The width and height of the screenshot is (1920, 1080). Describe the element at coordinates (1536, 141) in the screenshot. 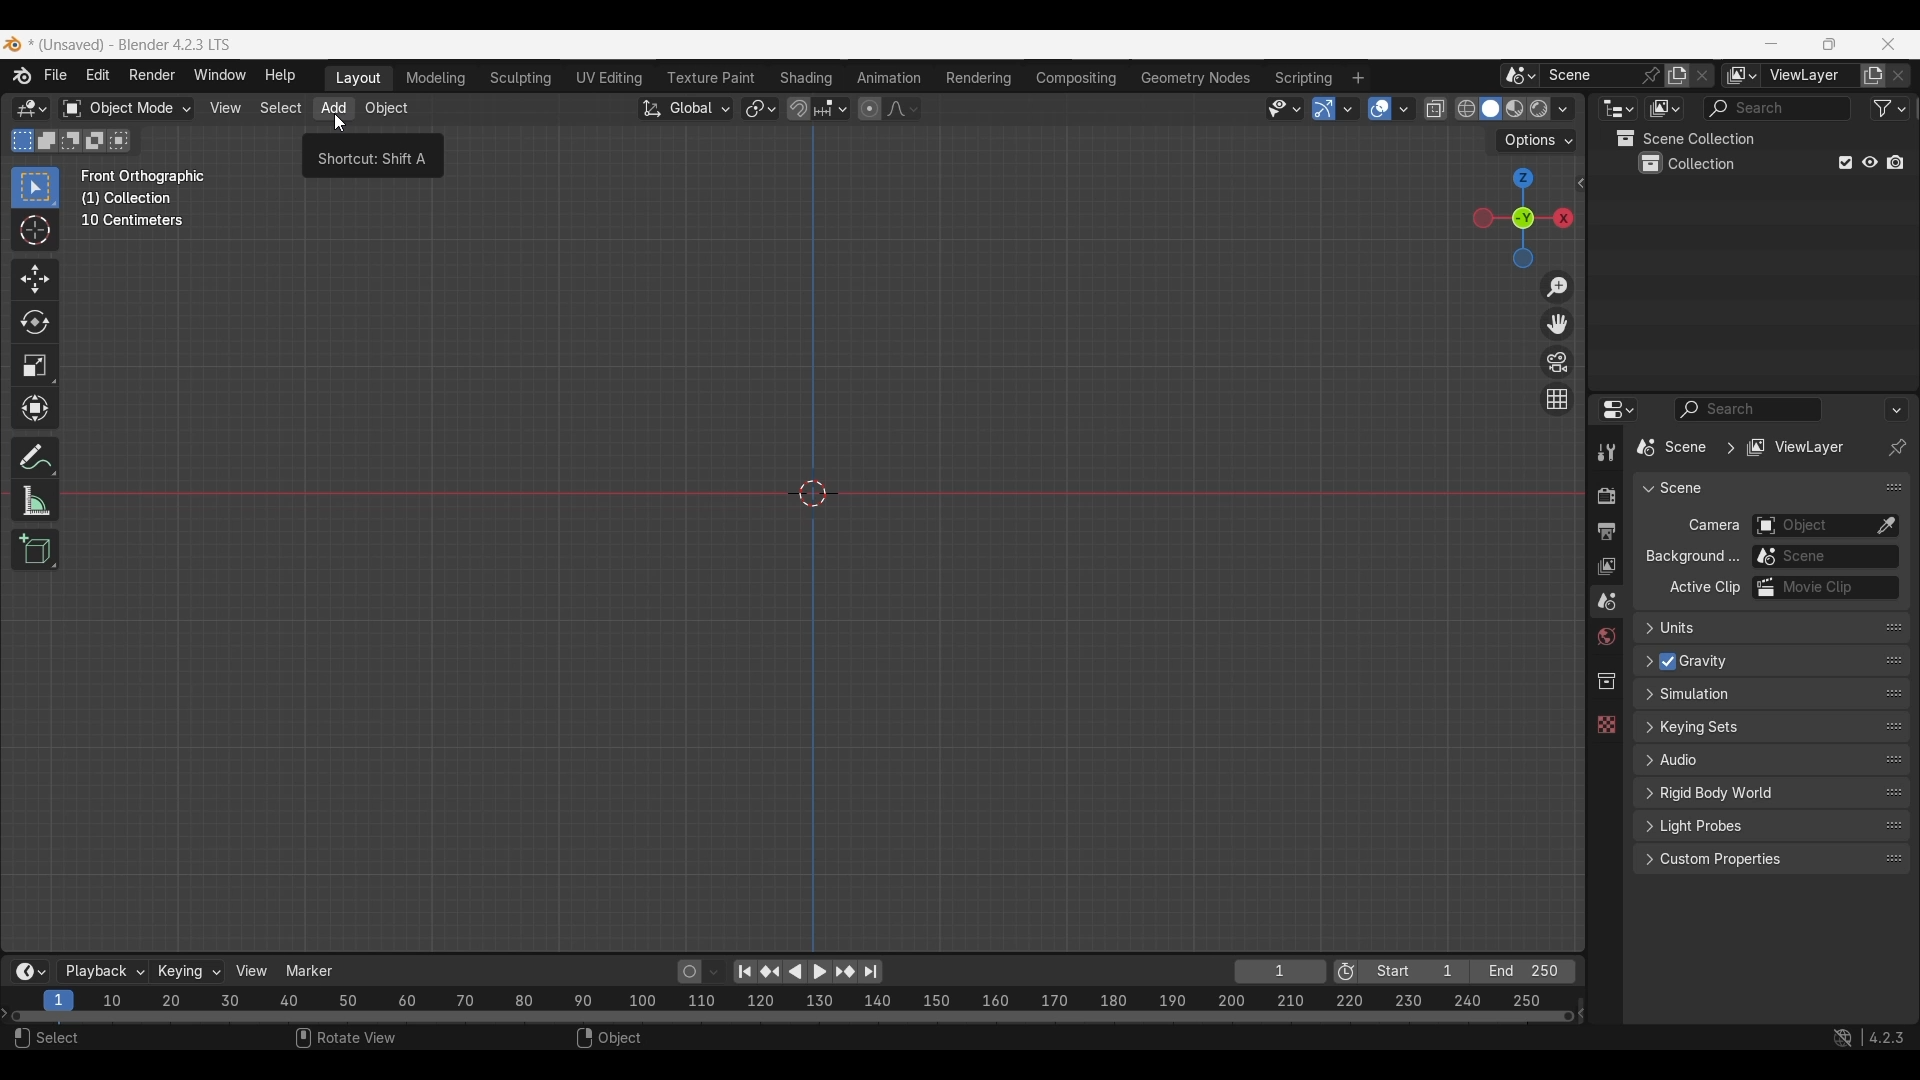

I see `Transform options` at that location.